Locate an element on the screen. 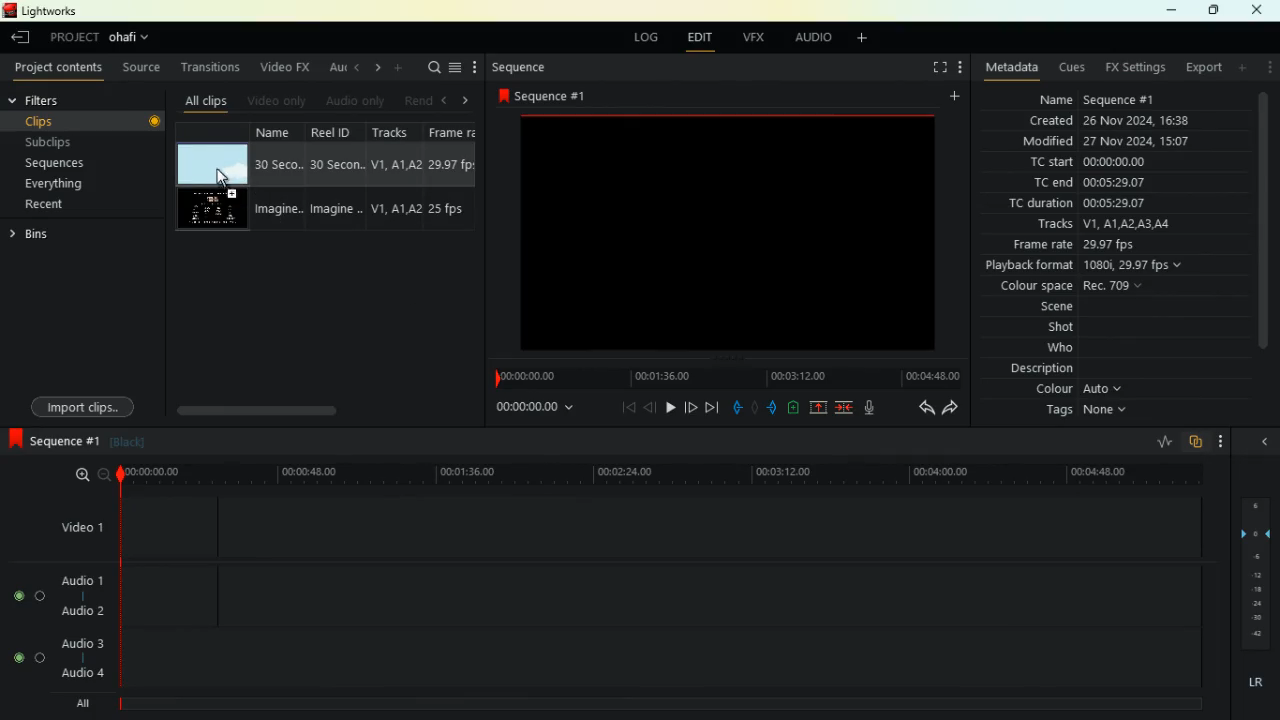  audio 2 is located at coordinates (76, 611).